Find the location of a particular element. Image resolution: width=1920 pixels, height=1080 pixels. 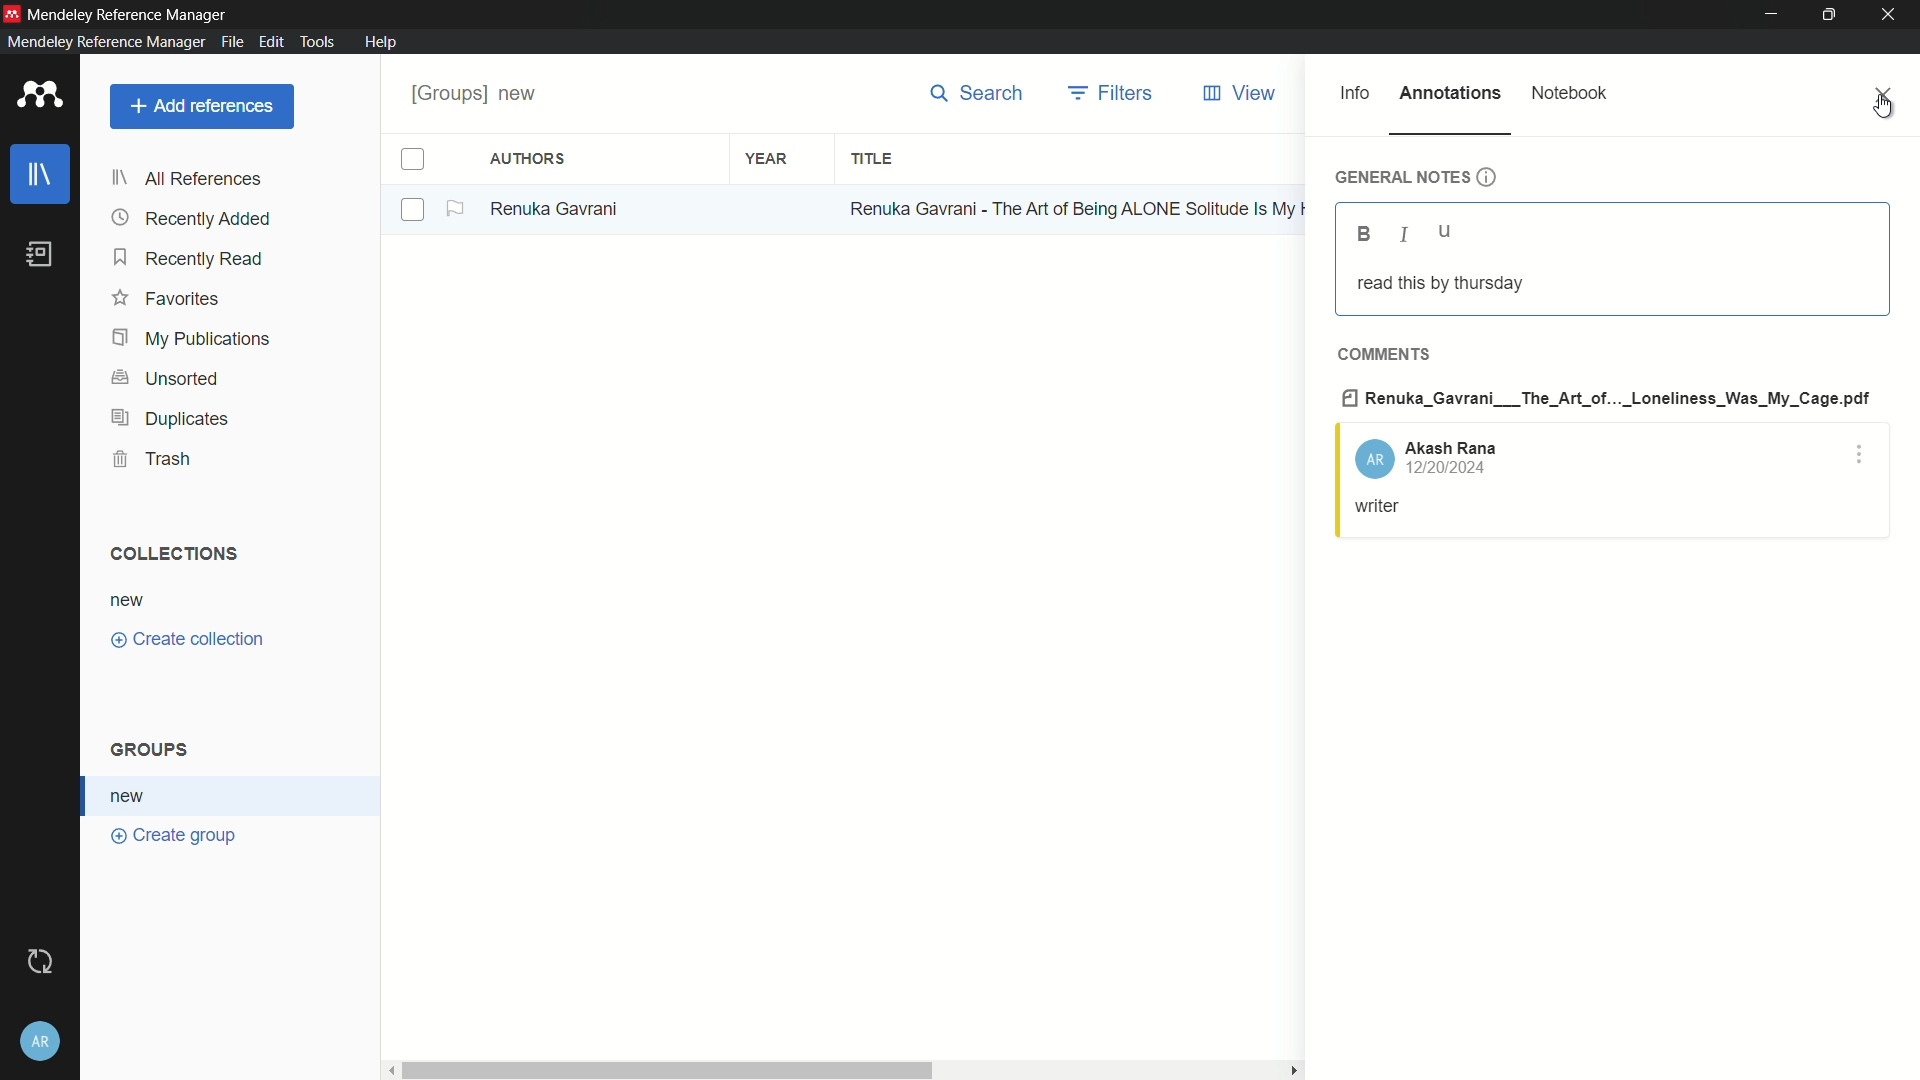

Renuka Gavrani The Art of Loneliness Was My Cage.pdf is located at coordinates (1607, 396).